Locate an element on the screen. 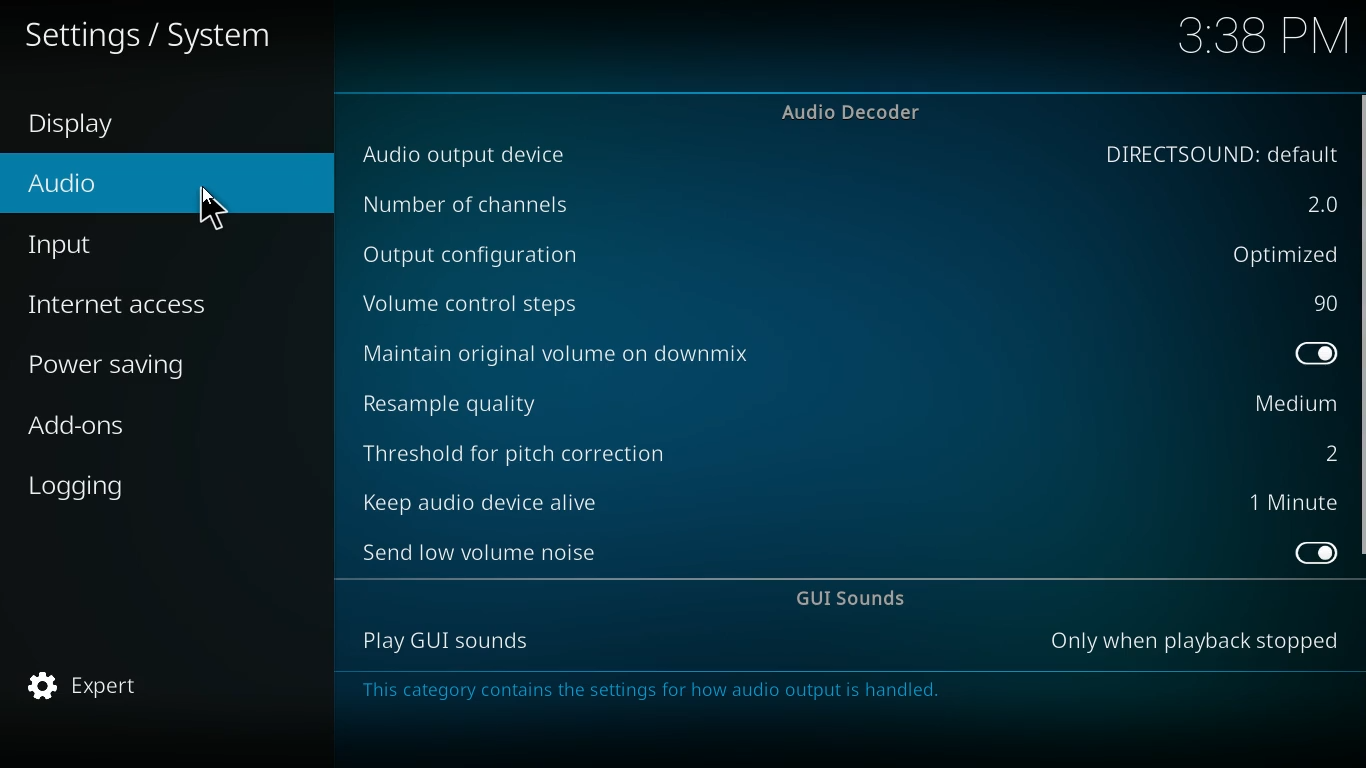  2 is located at coordinates (1326, 451).